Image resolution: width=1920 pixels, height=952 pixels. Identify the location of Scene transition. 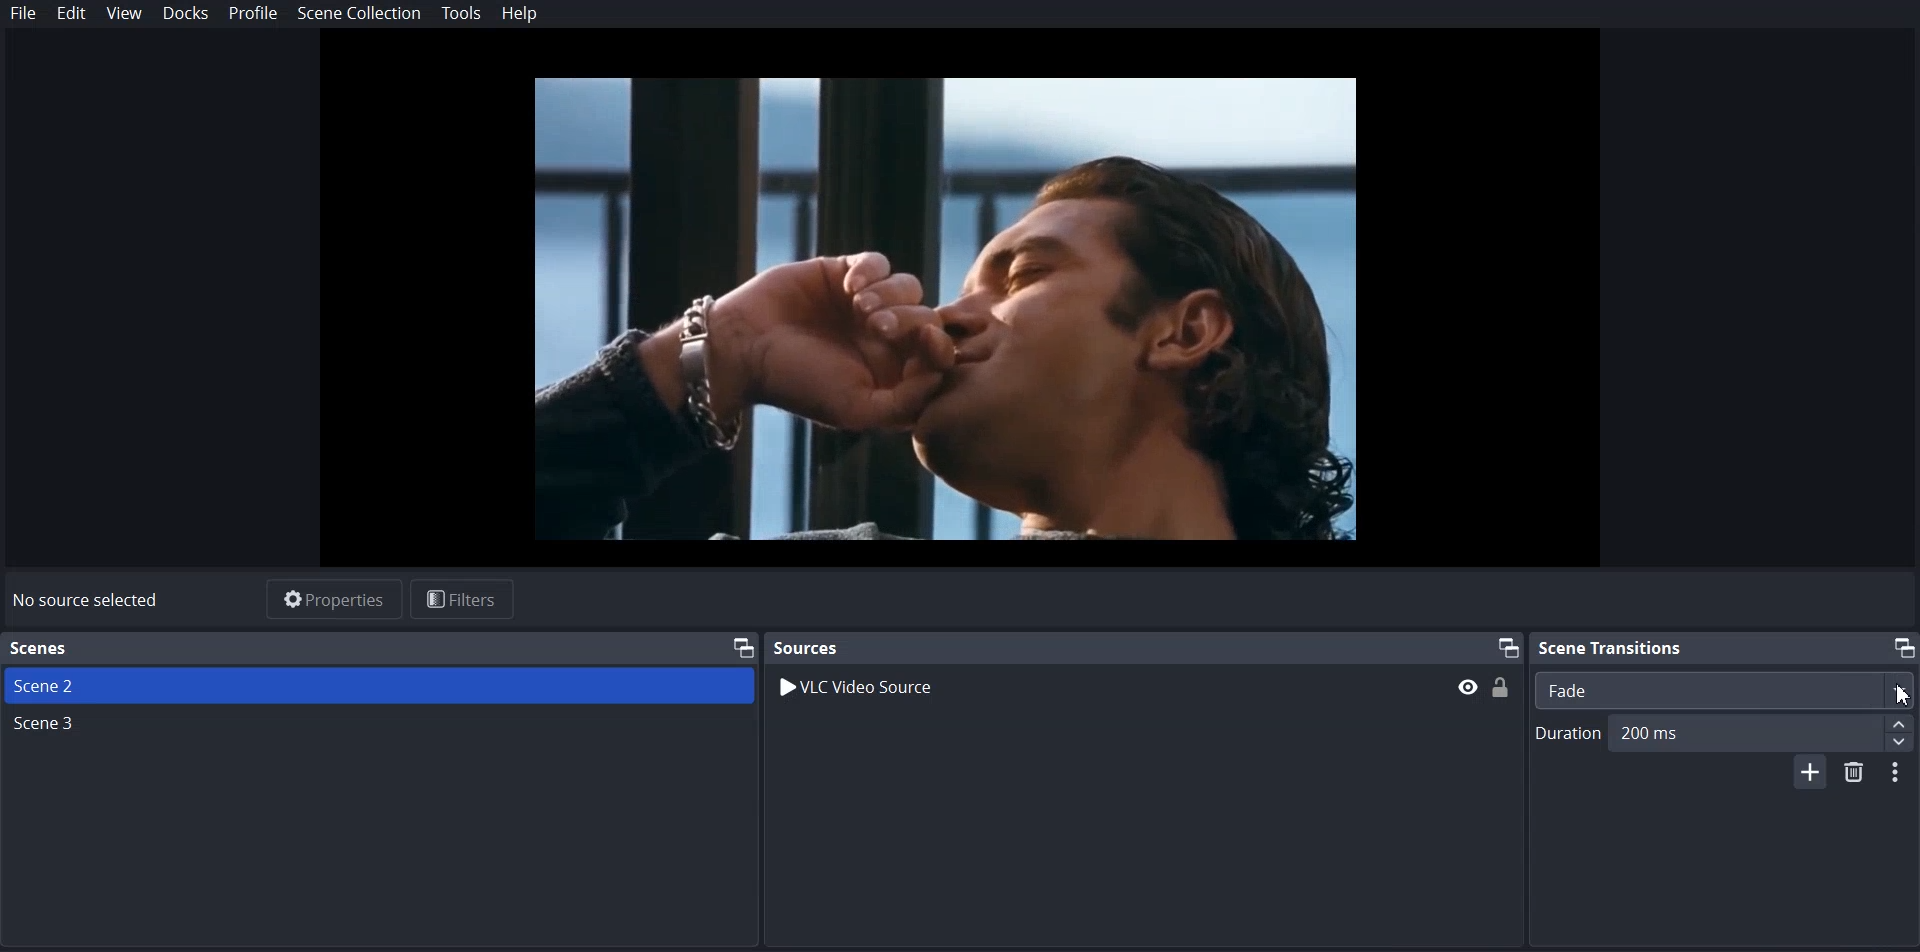
(1725, 646).